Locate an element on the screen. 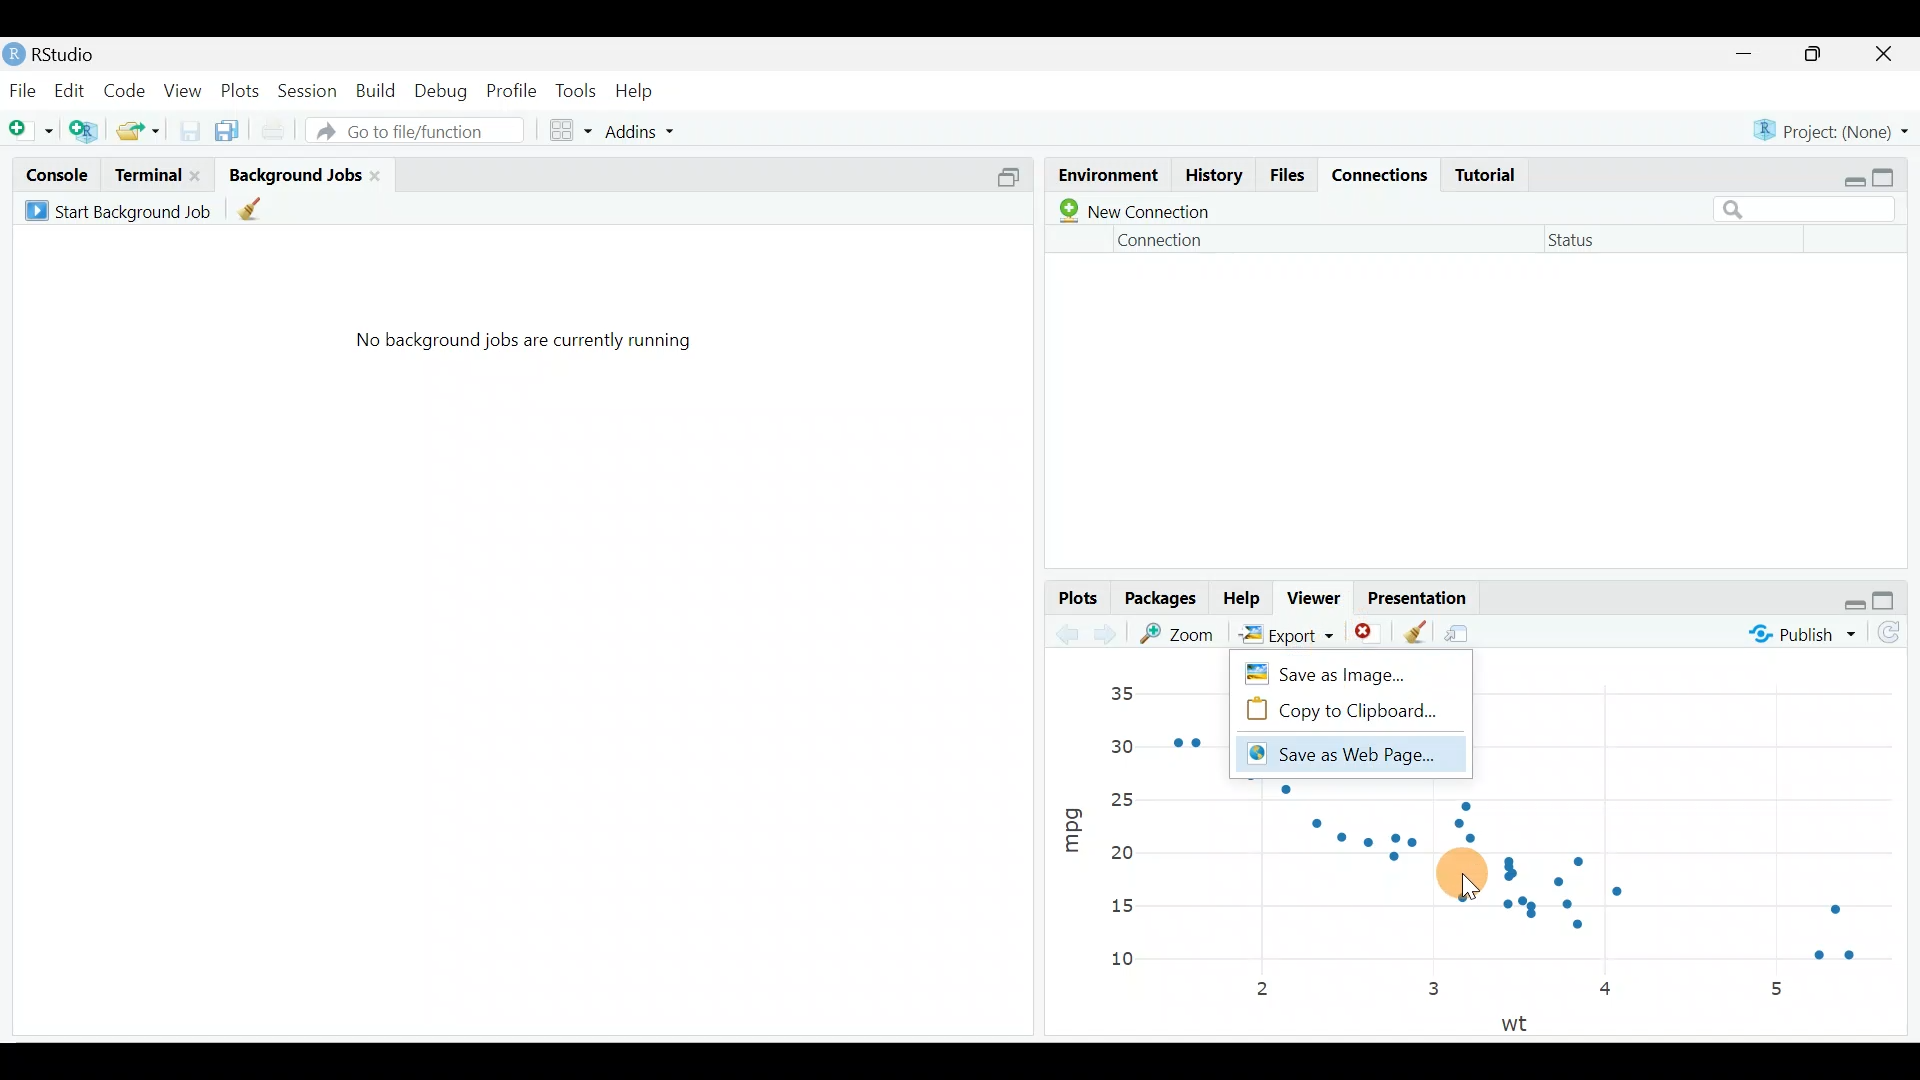 Image resolution: width=1920 pixels, height=1080 pixels. New connection is located at coordinates (1130, 211).